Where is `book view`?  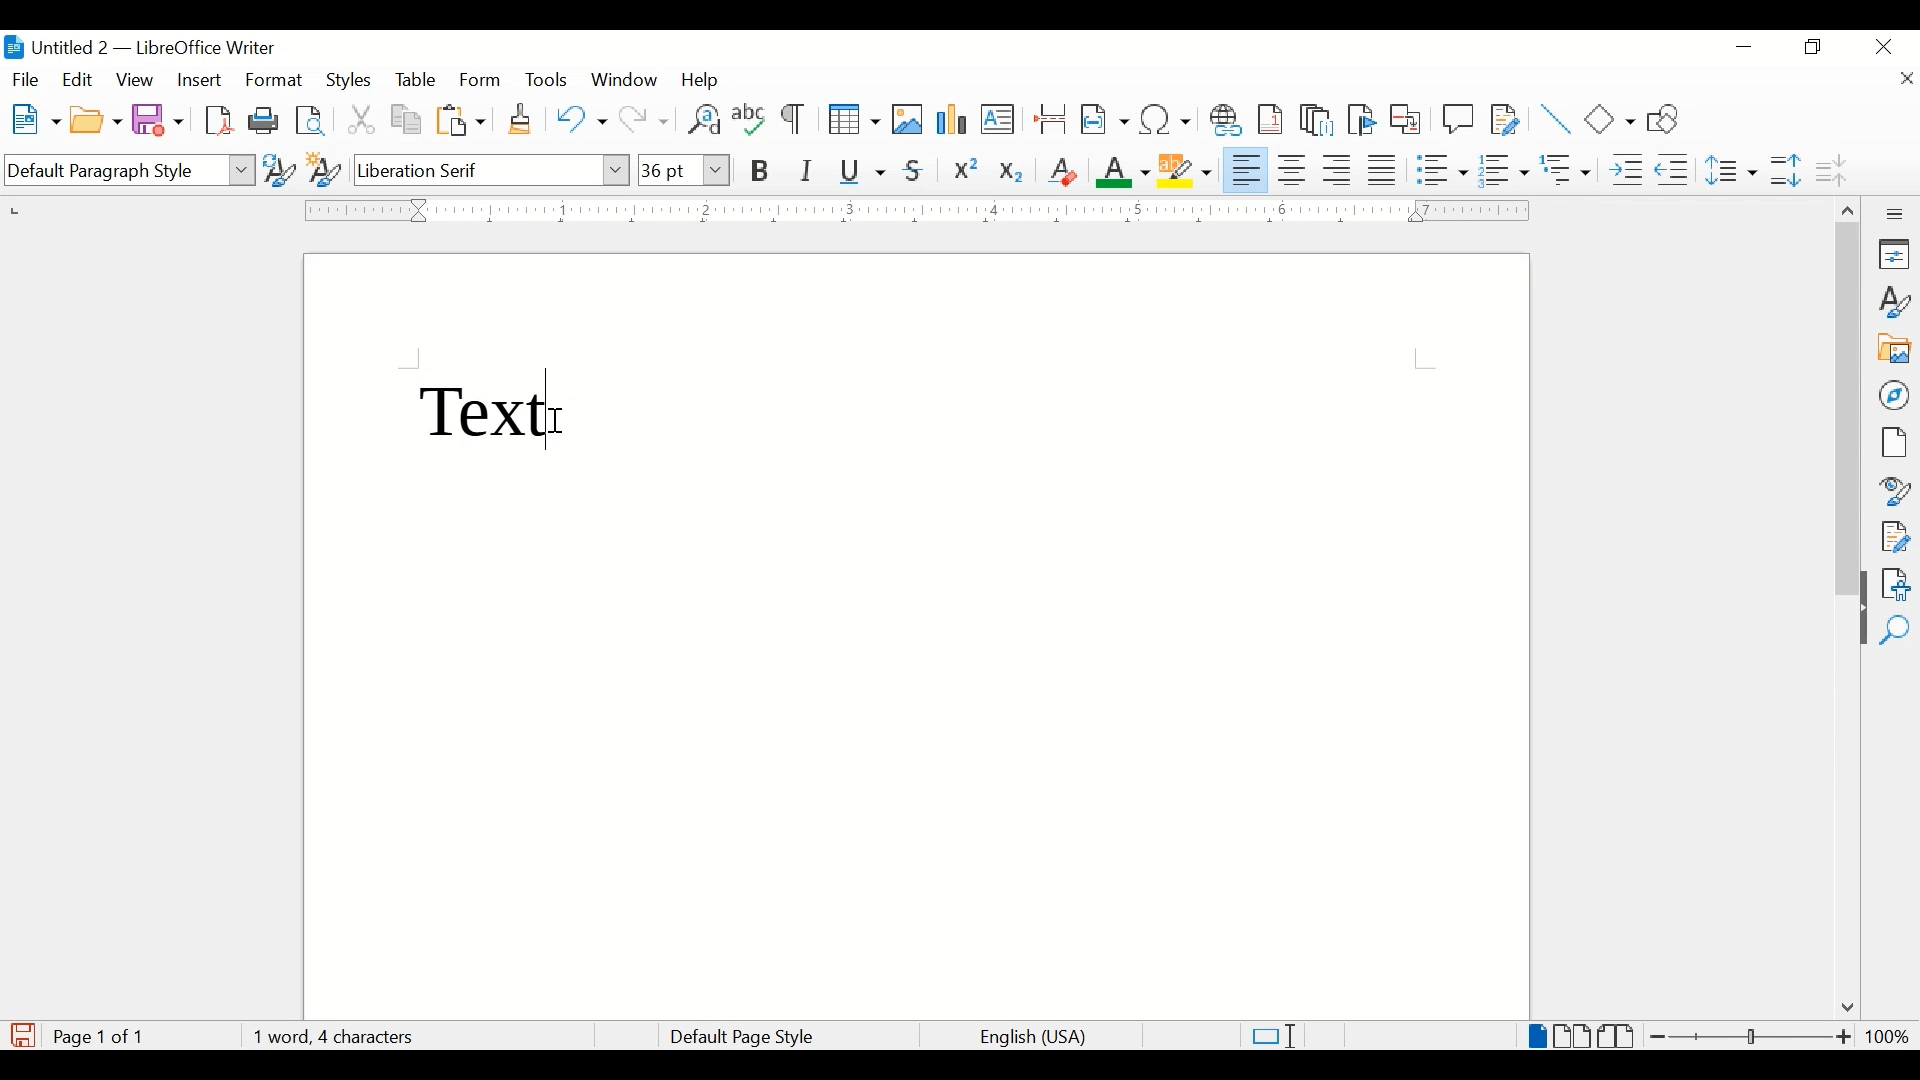
book view is located at coordinates (1619, 1036).